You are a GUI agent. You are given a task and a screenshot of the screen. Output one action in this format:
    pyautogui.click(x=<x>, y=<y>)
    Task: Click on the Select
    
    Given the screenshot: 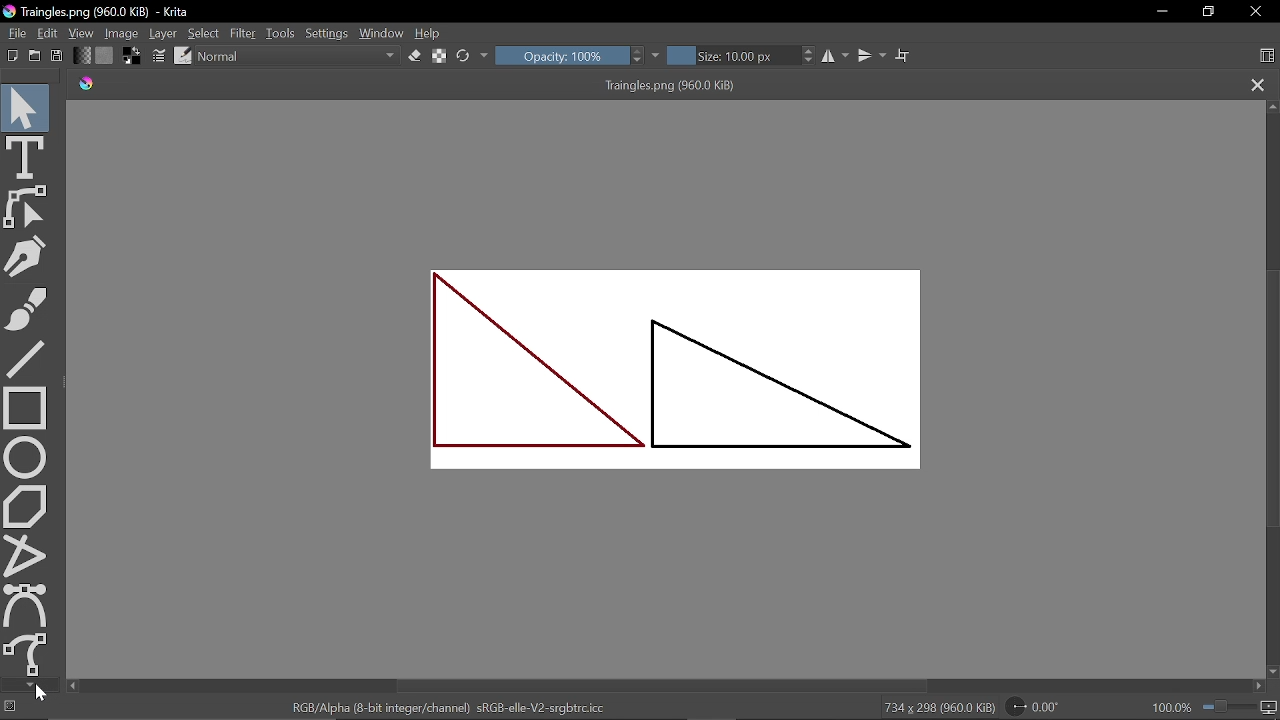 What is the action you would take?
    pyautogui.click(x=205, y=34)
    